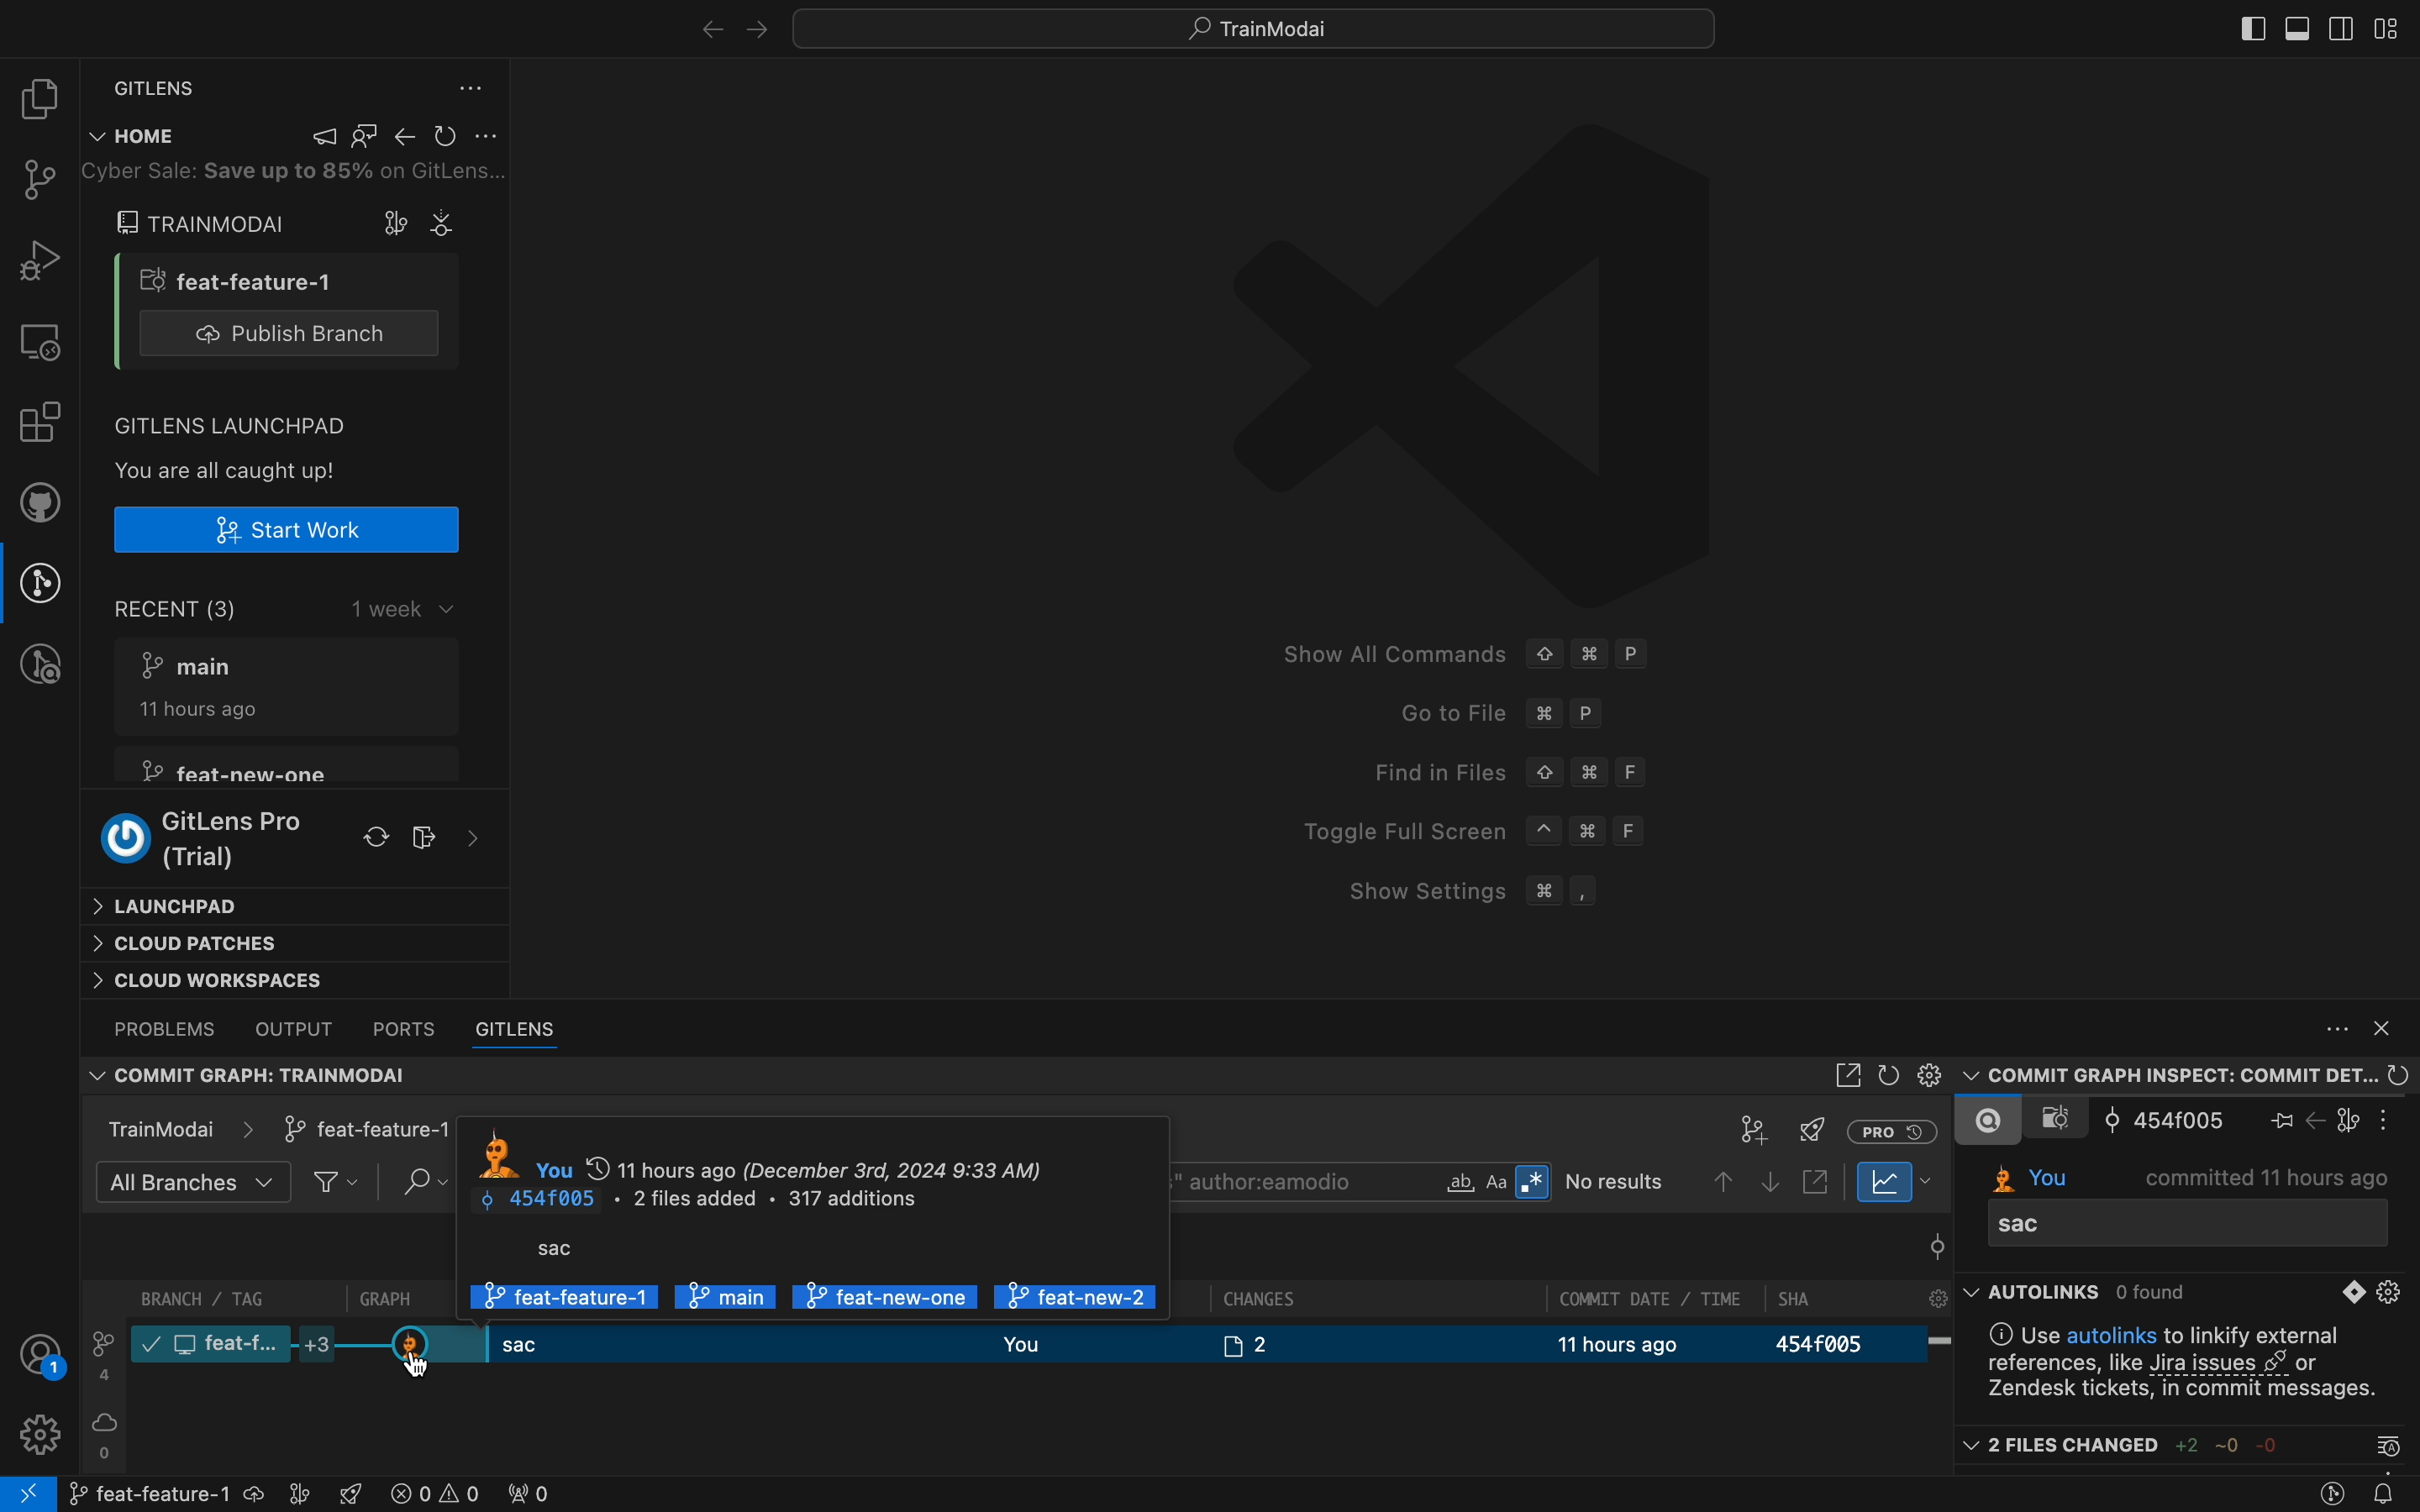  Describe the element at coordinates (1473, 896) in the screenshot. I see `Show Settings # ,` at that location.